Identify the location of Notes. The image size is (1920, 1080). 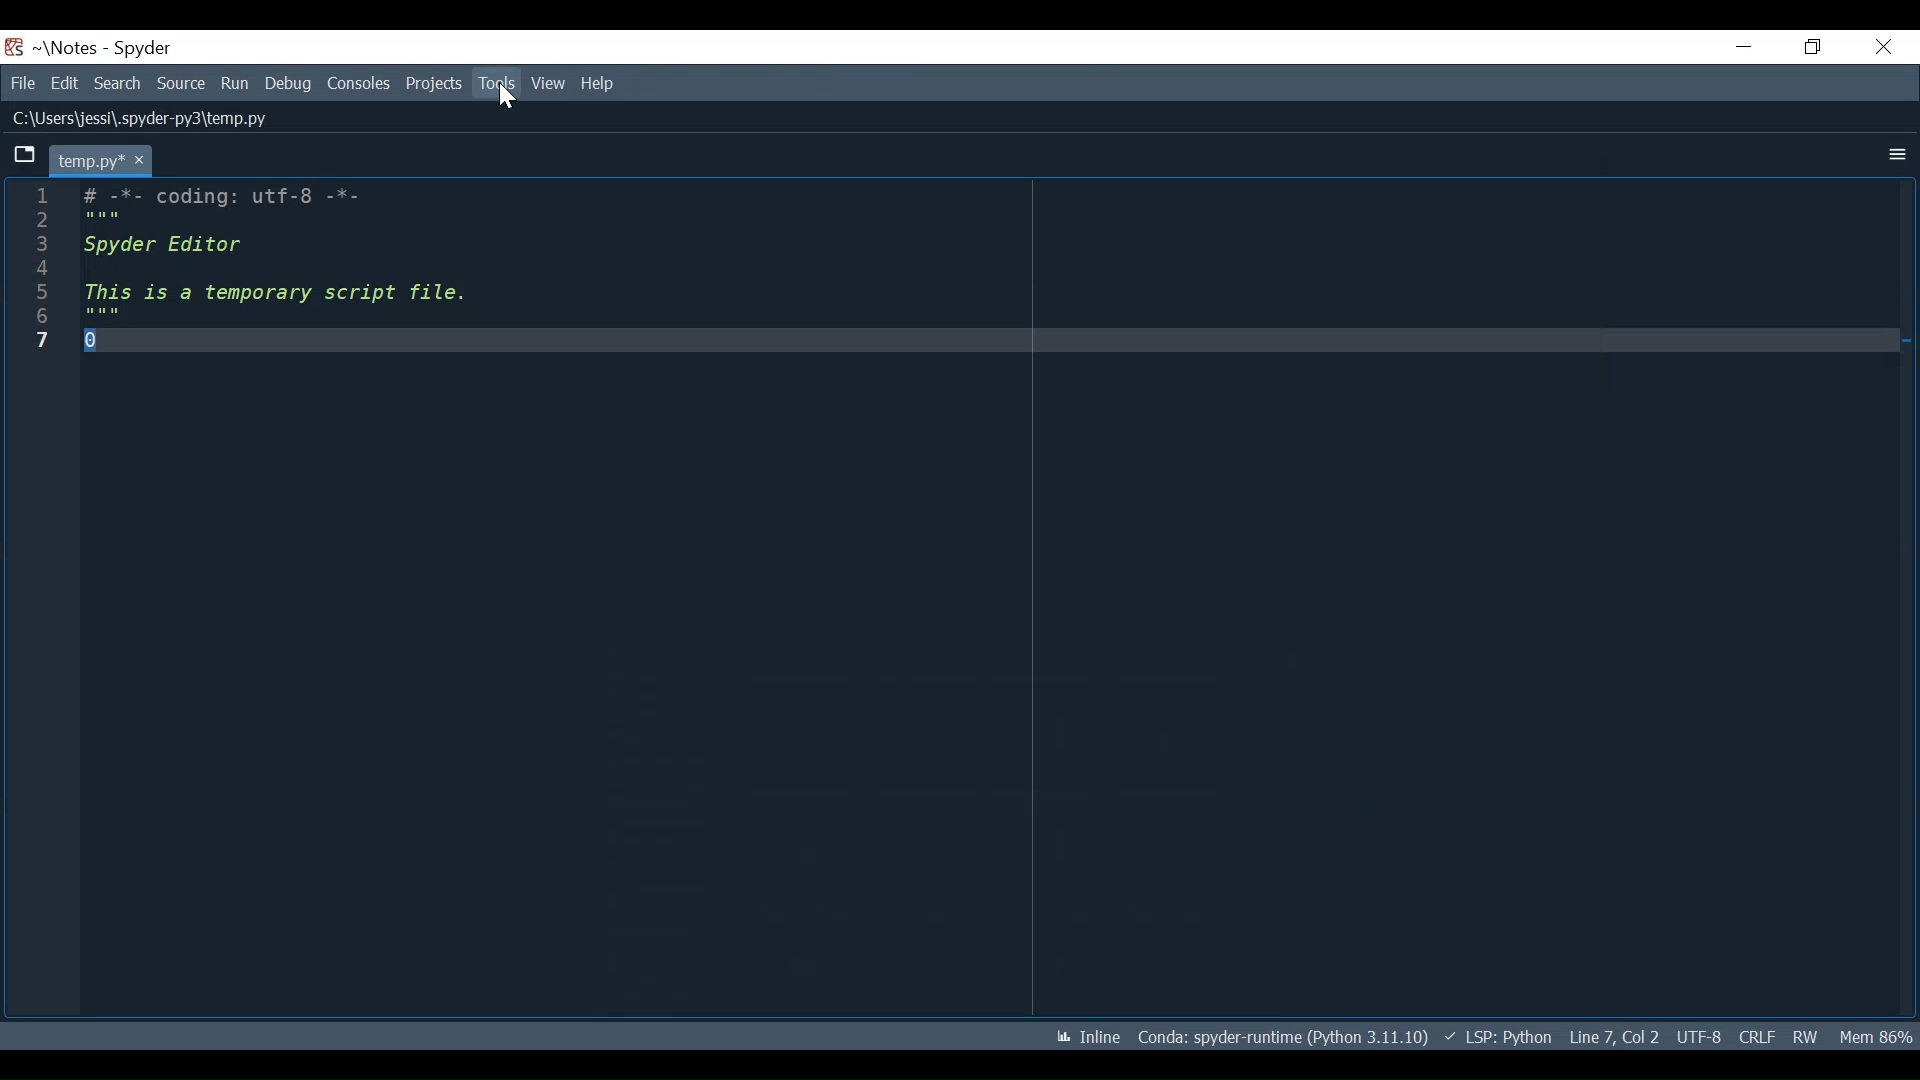
(61, 48).